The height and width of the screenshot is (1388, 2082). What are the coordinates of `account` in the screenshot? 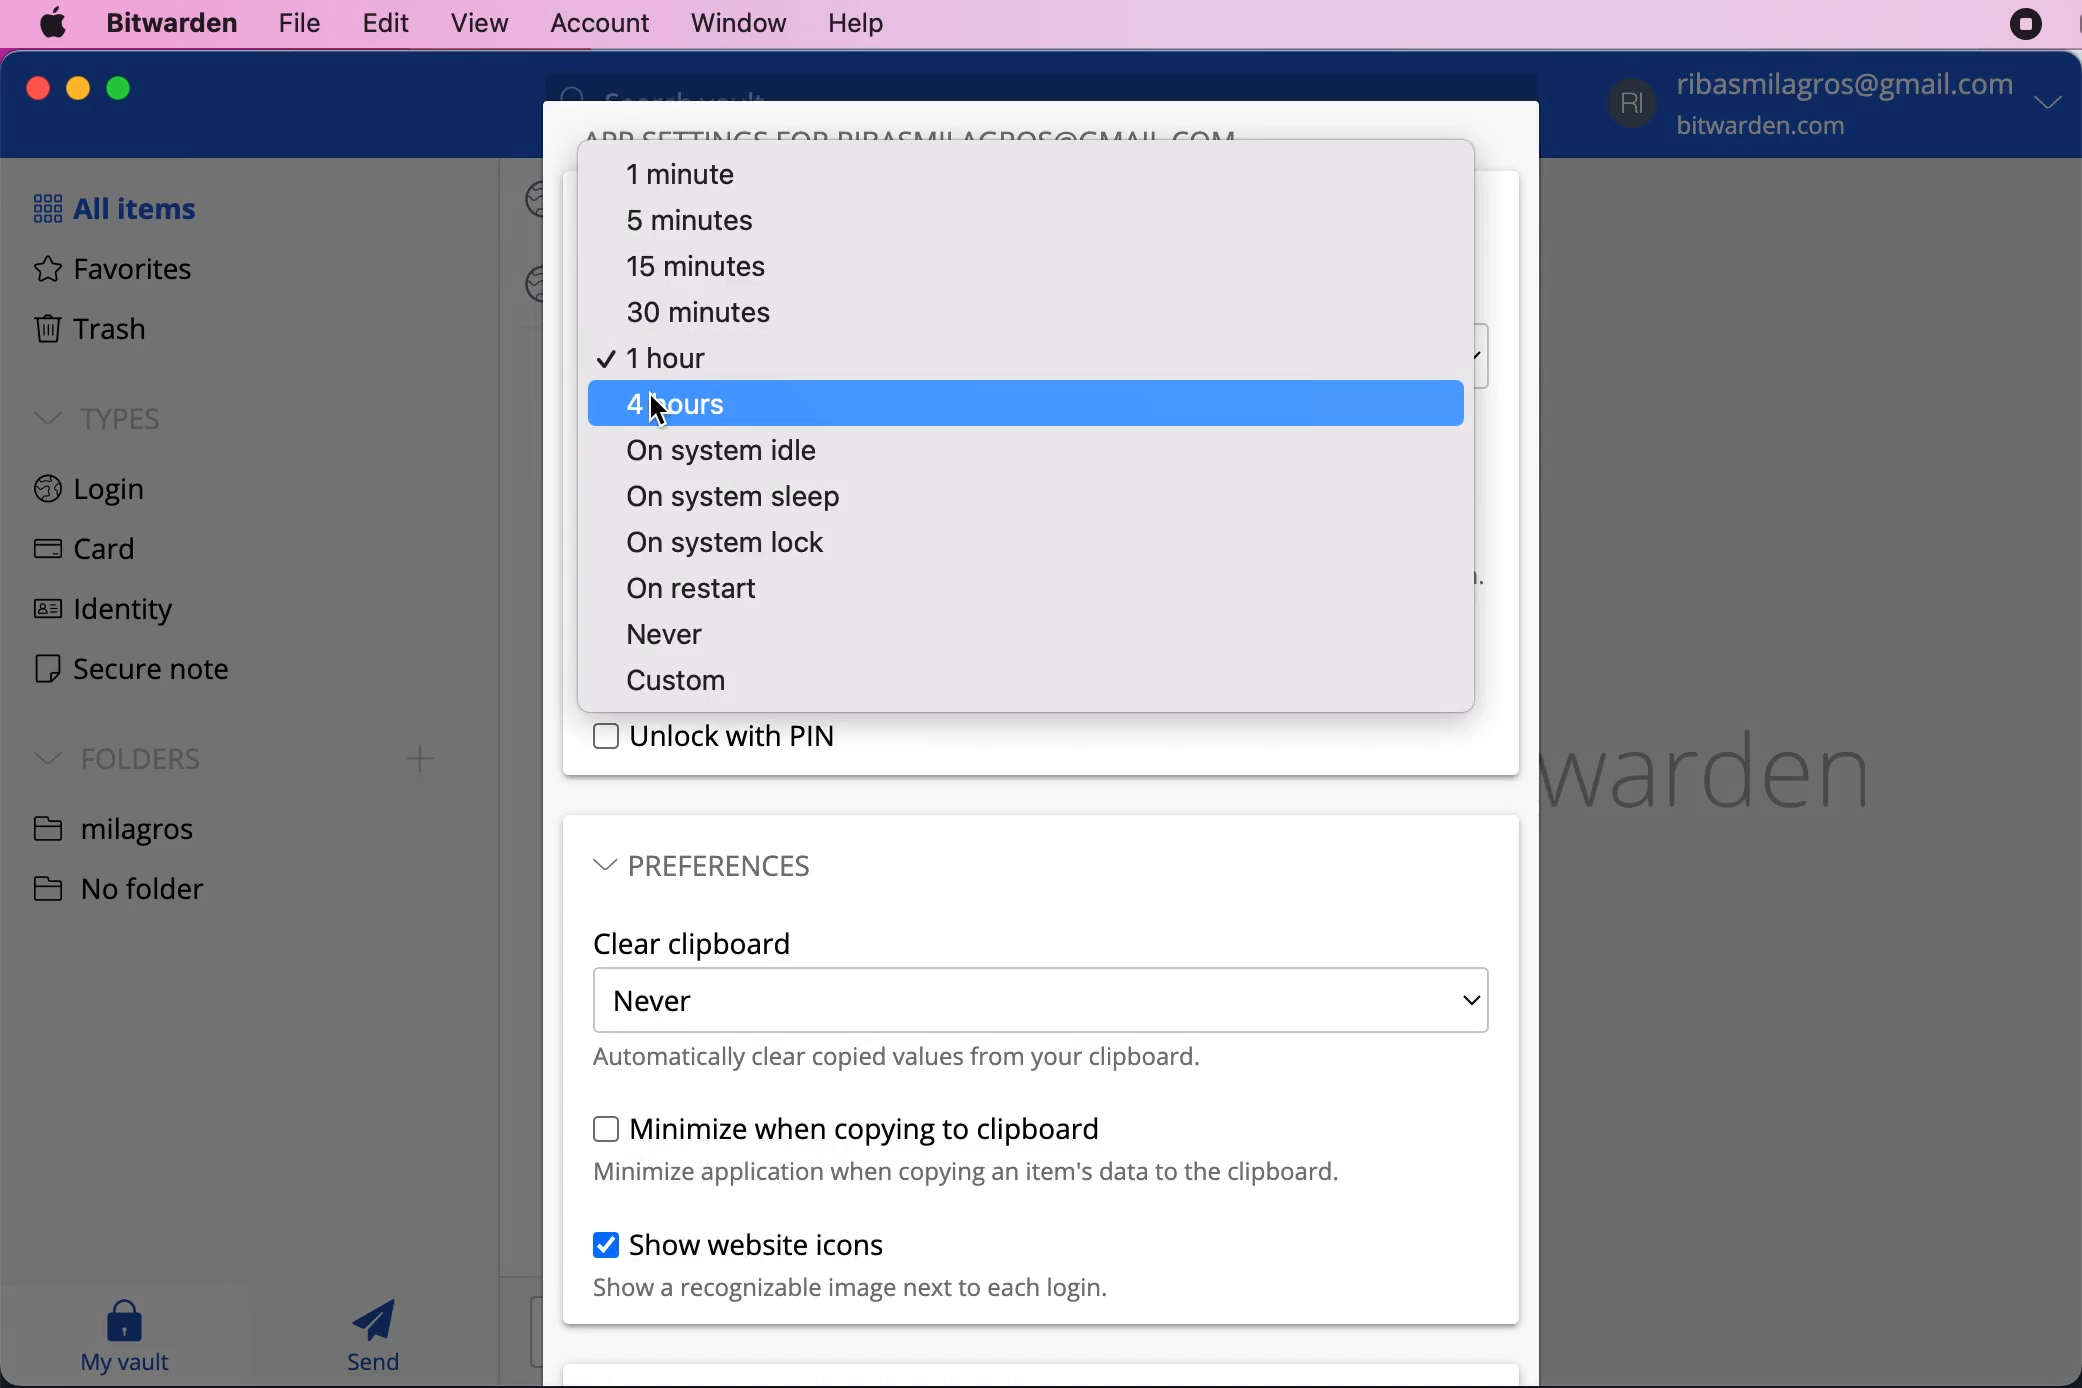 It's located at (1840, 107).